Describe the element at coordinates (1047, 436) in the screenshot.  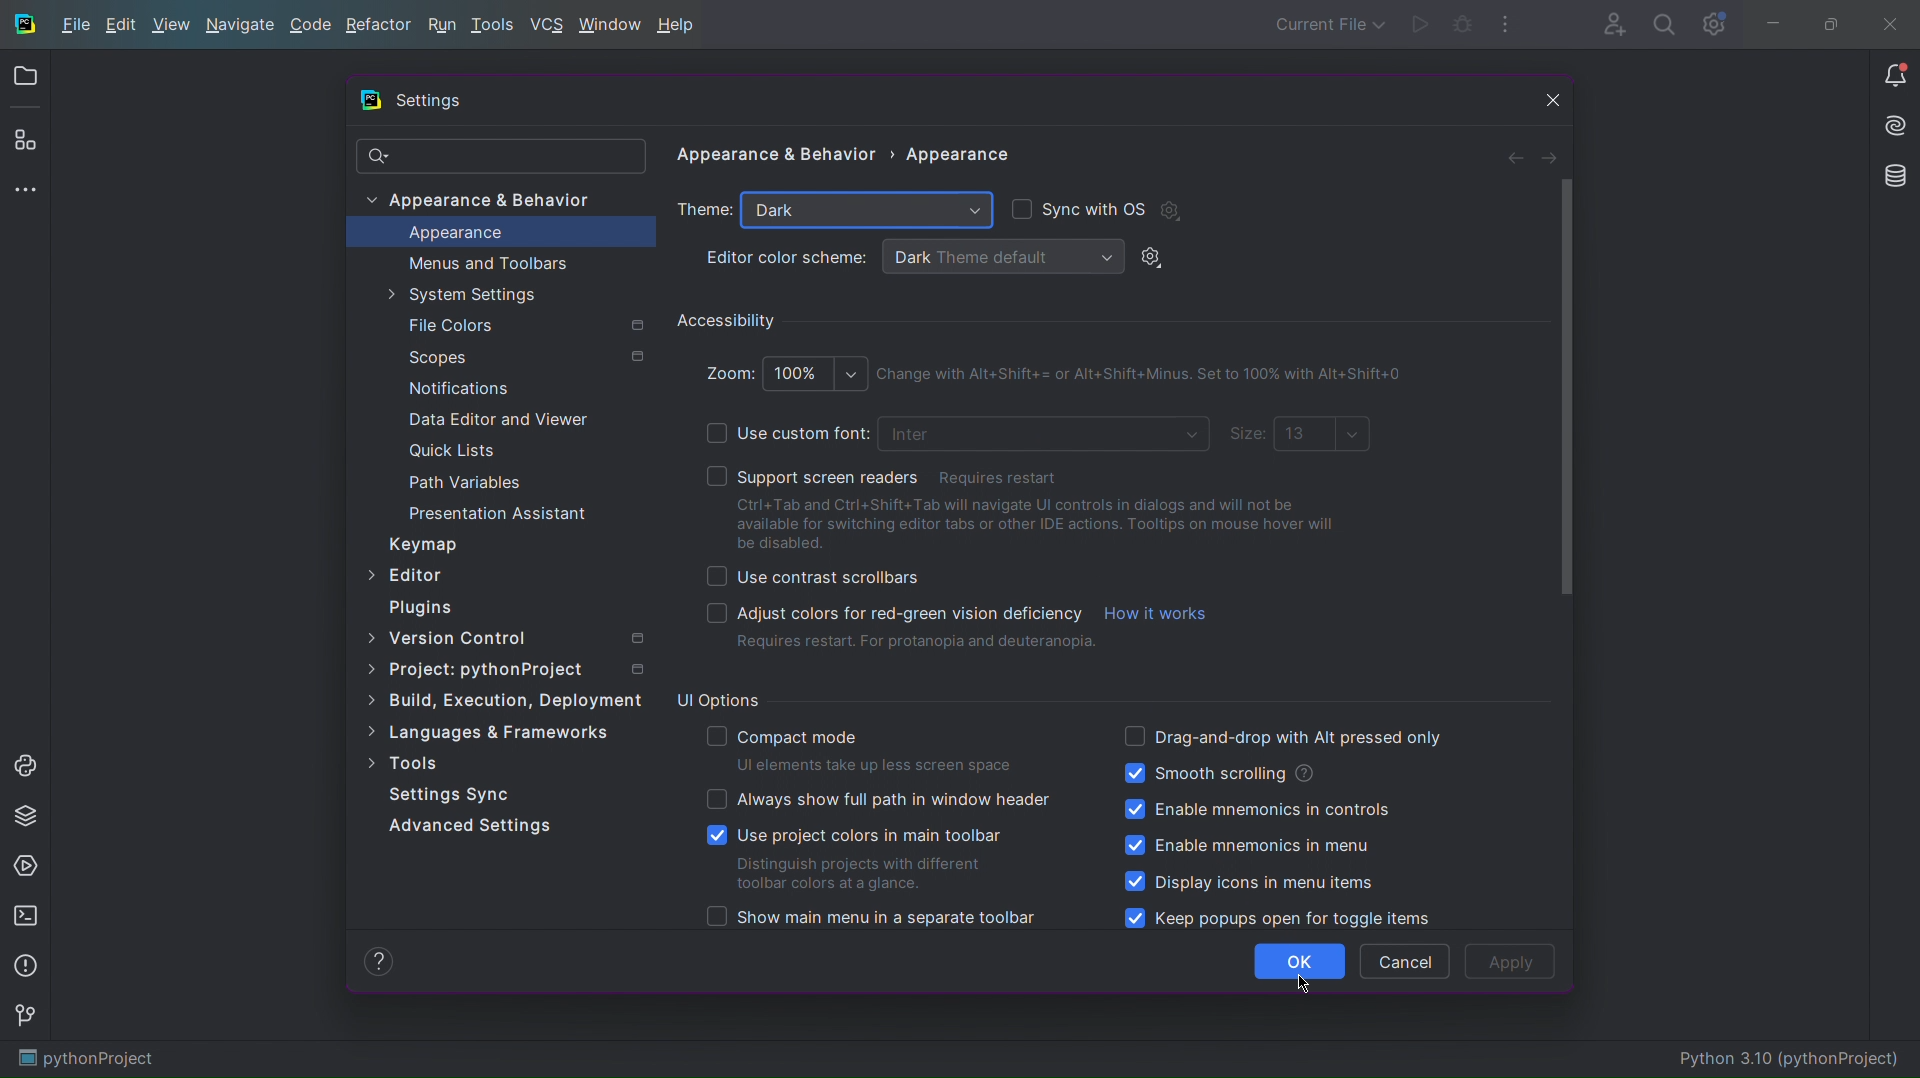
I see `inter` at that location.